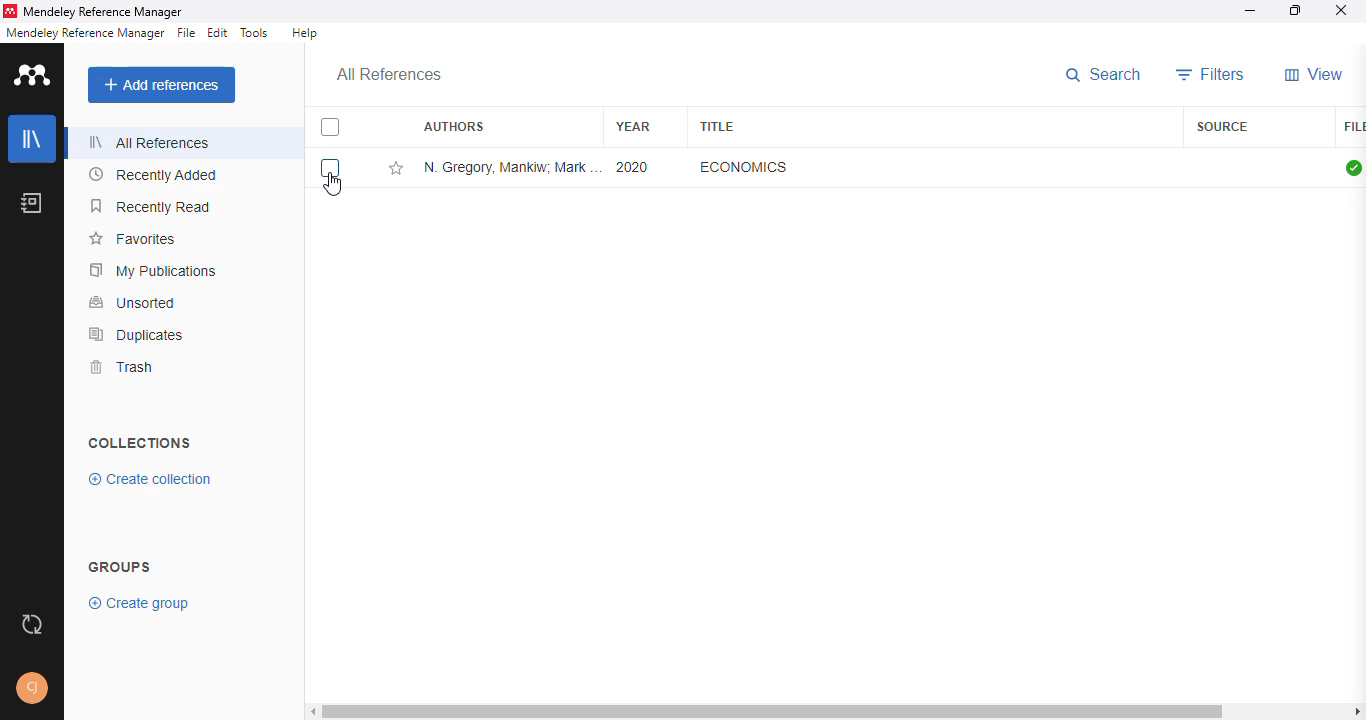  Describe the element at coordinates (633, 127) in the screenshot. I see `year` at that location.